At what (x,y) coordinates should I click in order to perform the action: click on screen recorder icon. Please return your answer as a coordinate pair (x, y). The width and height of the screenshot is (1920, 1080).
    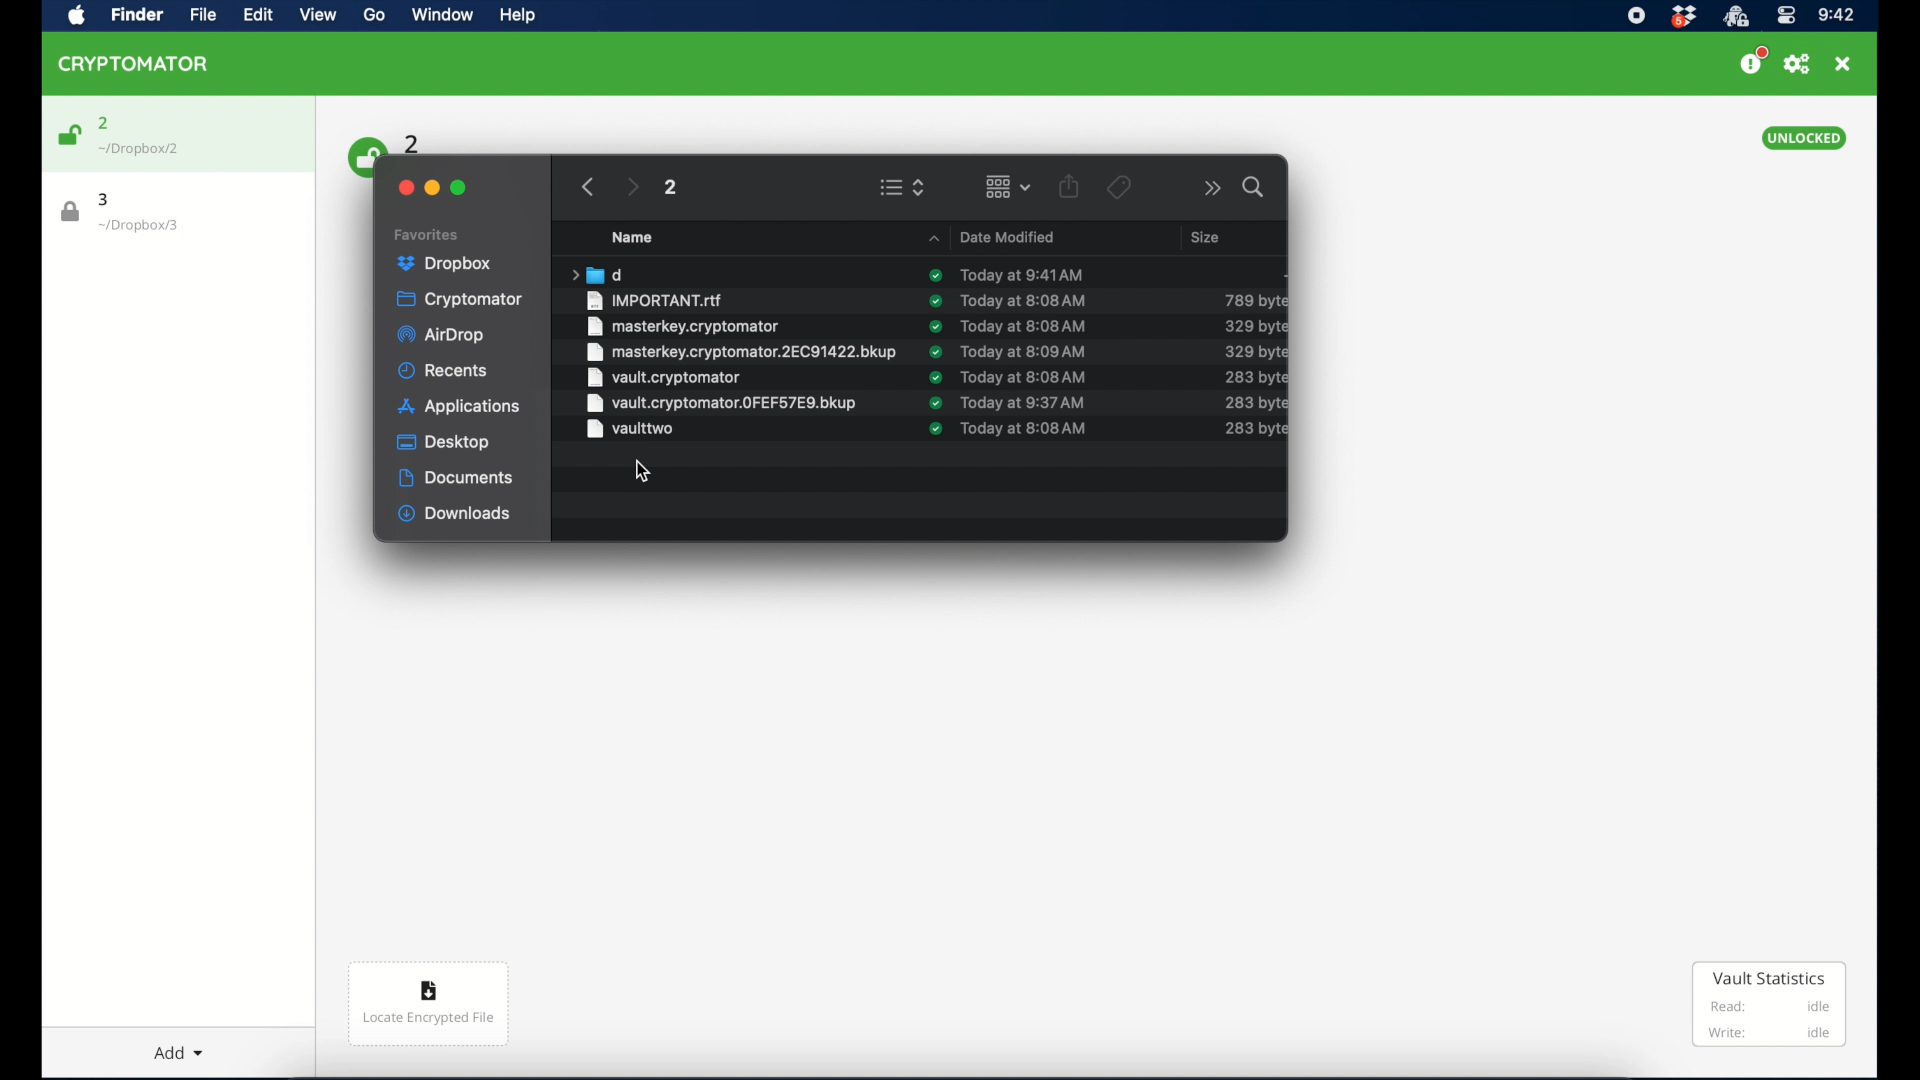
    Looking at the image, I should click on (1635, 16).